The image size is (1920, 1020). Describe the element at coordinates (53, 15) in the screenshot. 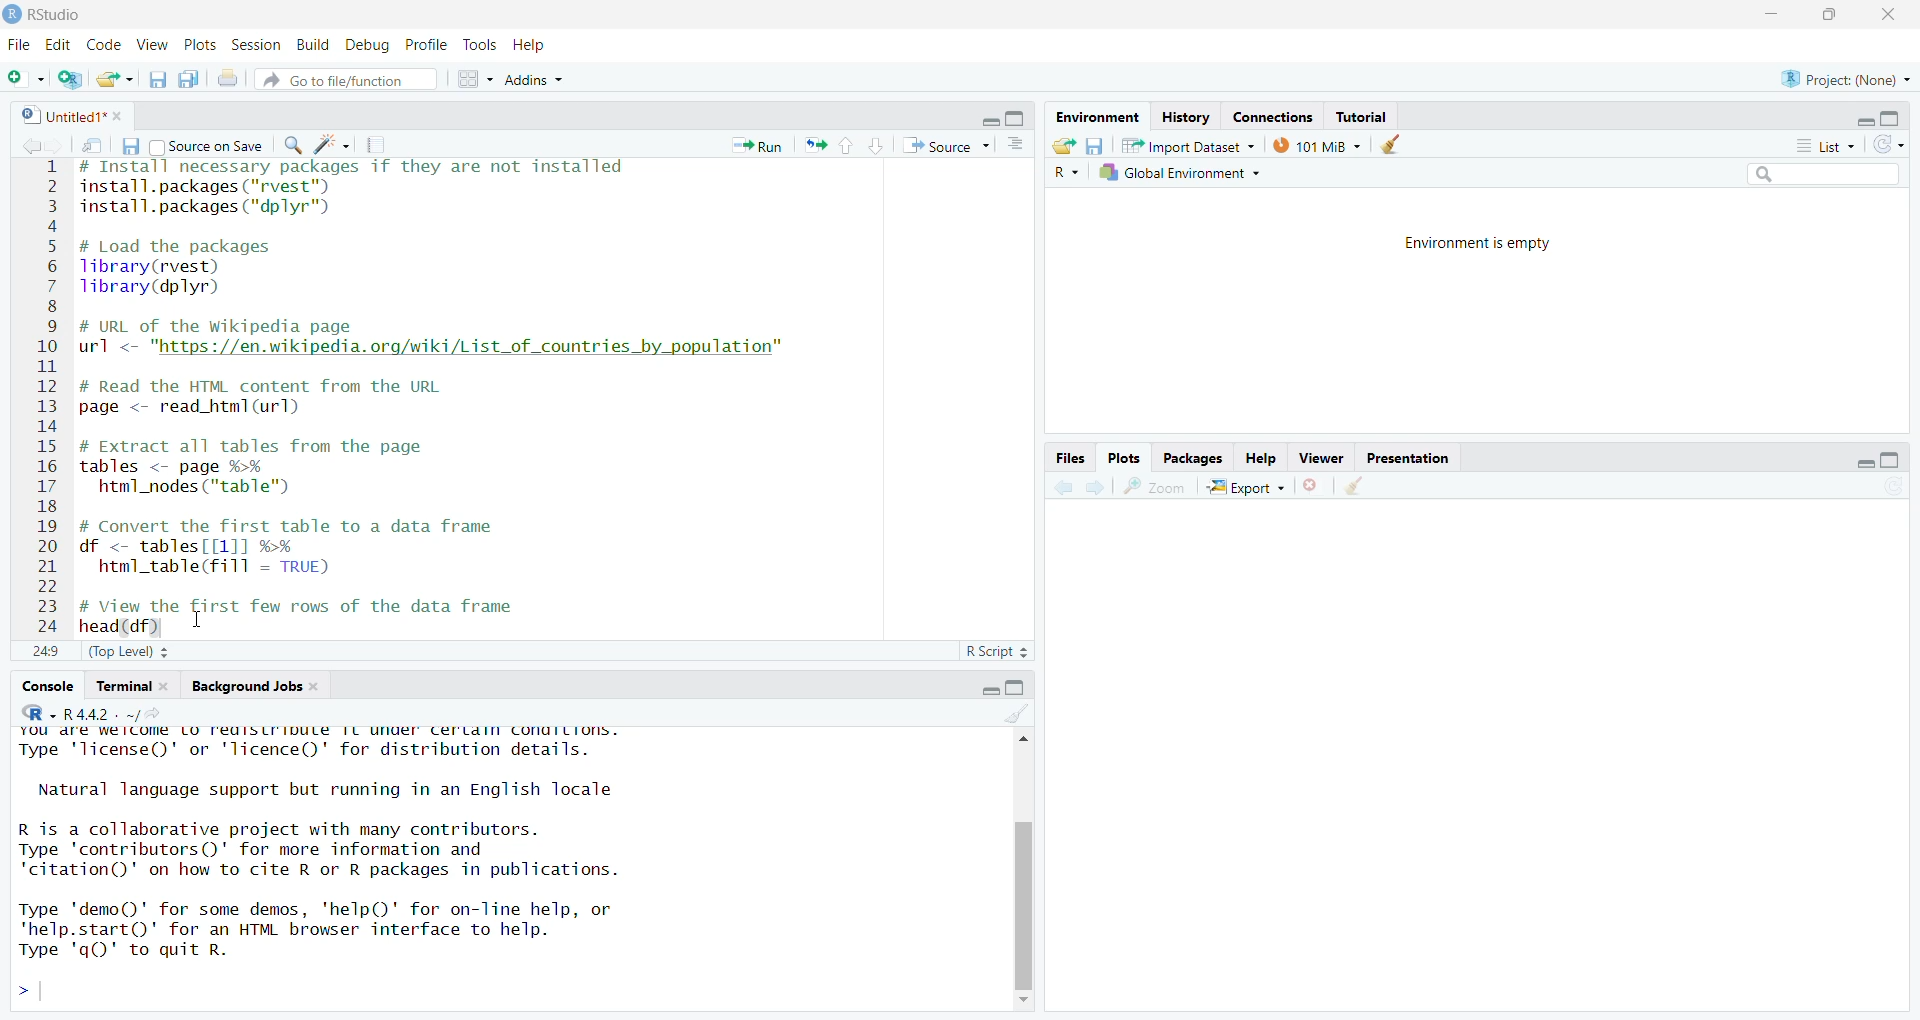

I see `RStudio` at that location.